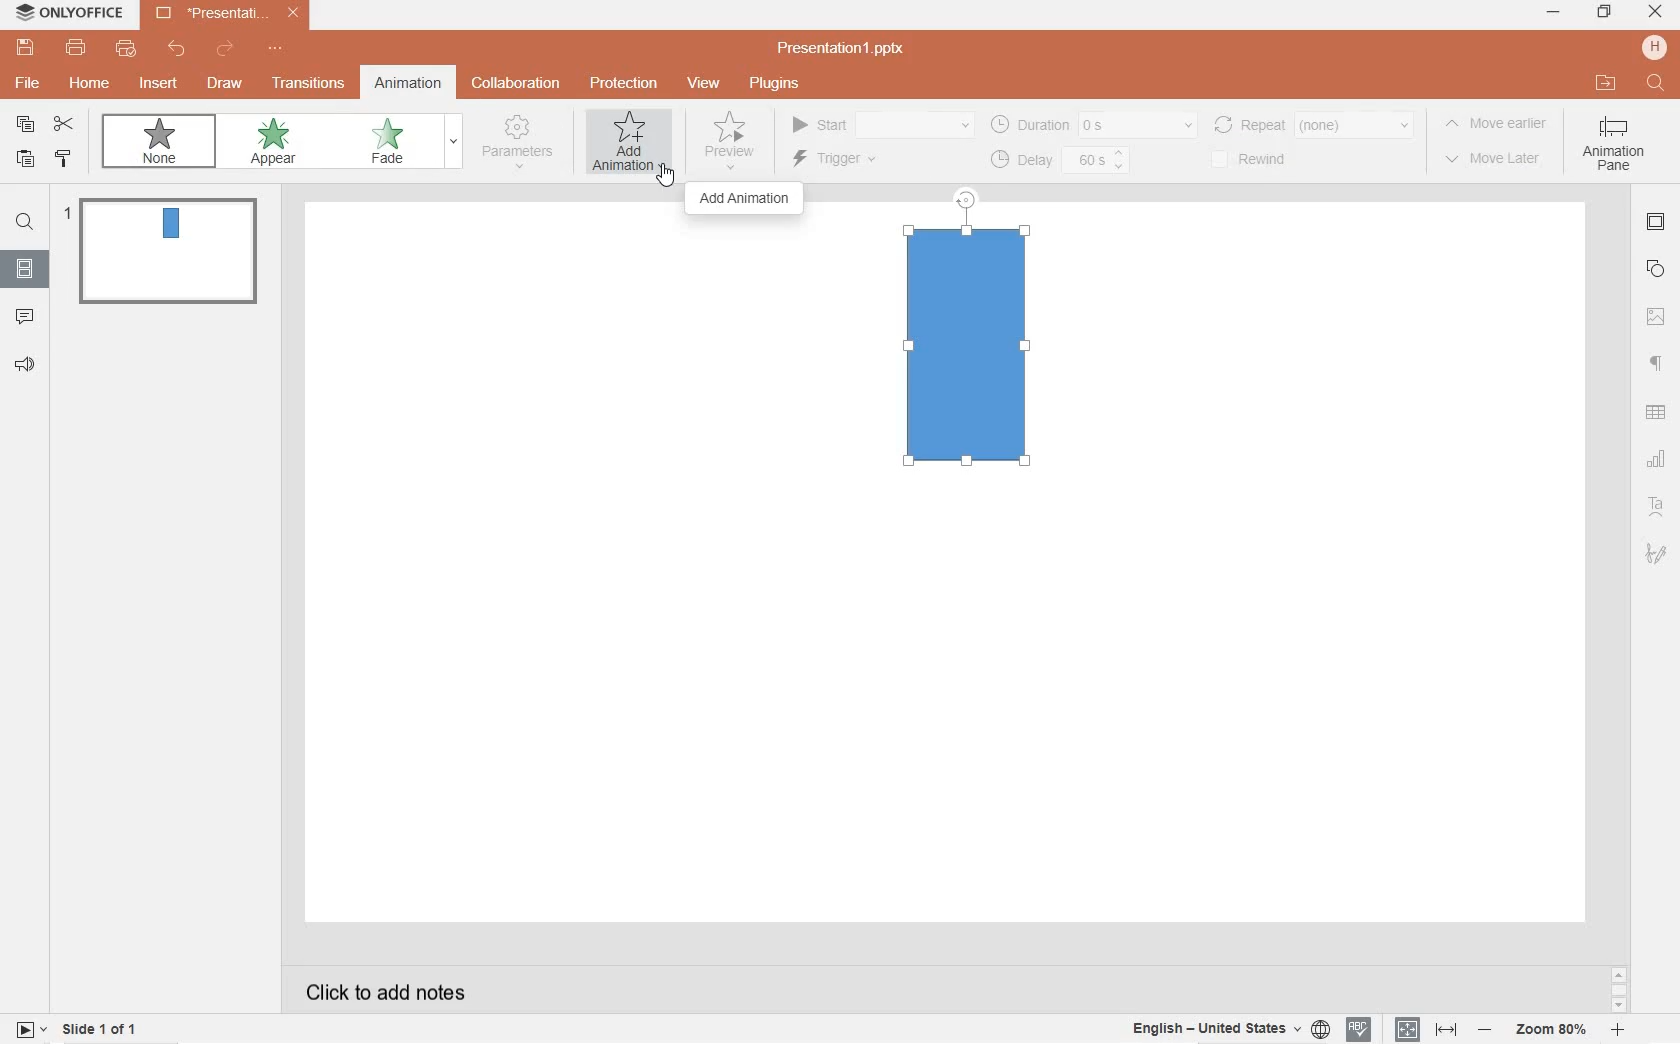 Image resolution: width=1680 pixels, height=1044 pixels. I want to click on trigger, so click(850, 161).